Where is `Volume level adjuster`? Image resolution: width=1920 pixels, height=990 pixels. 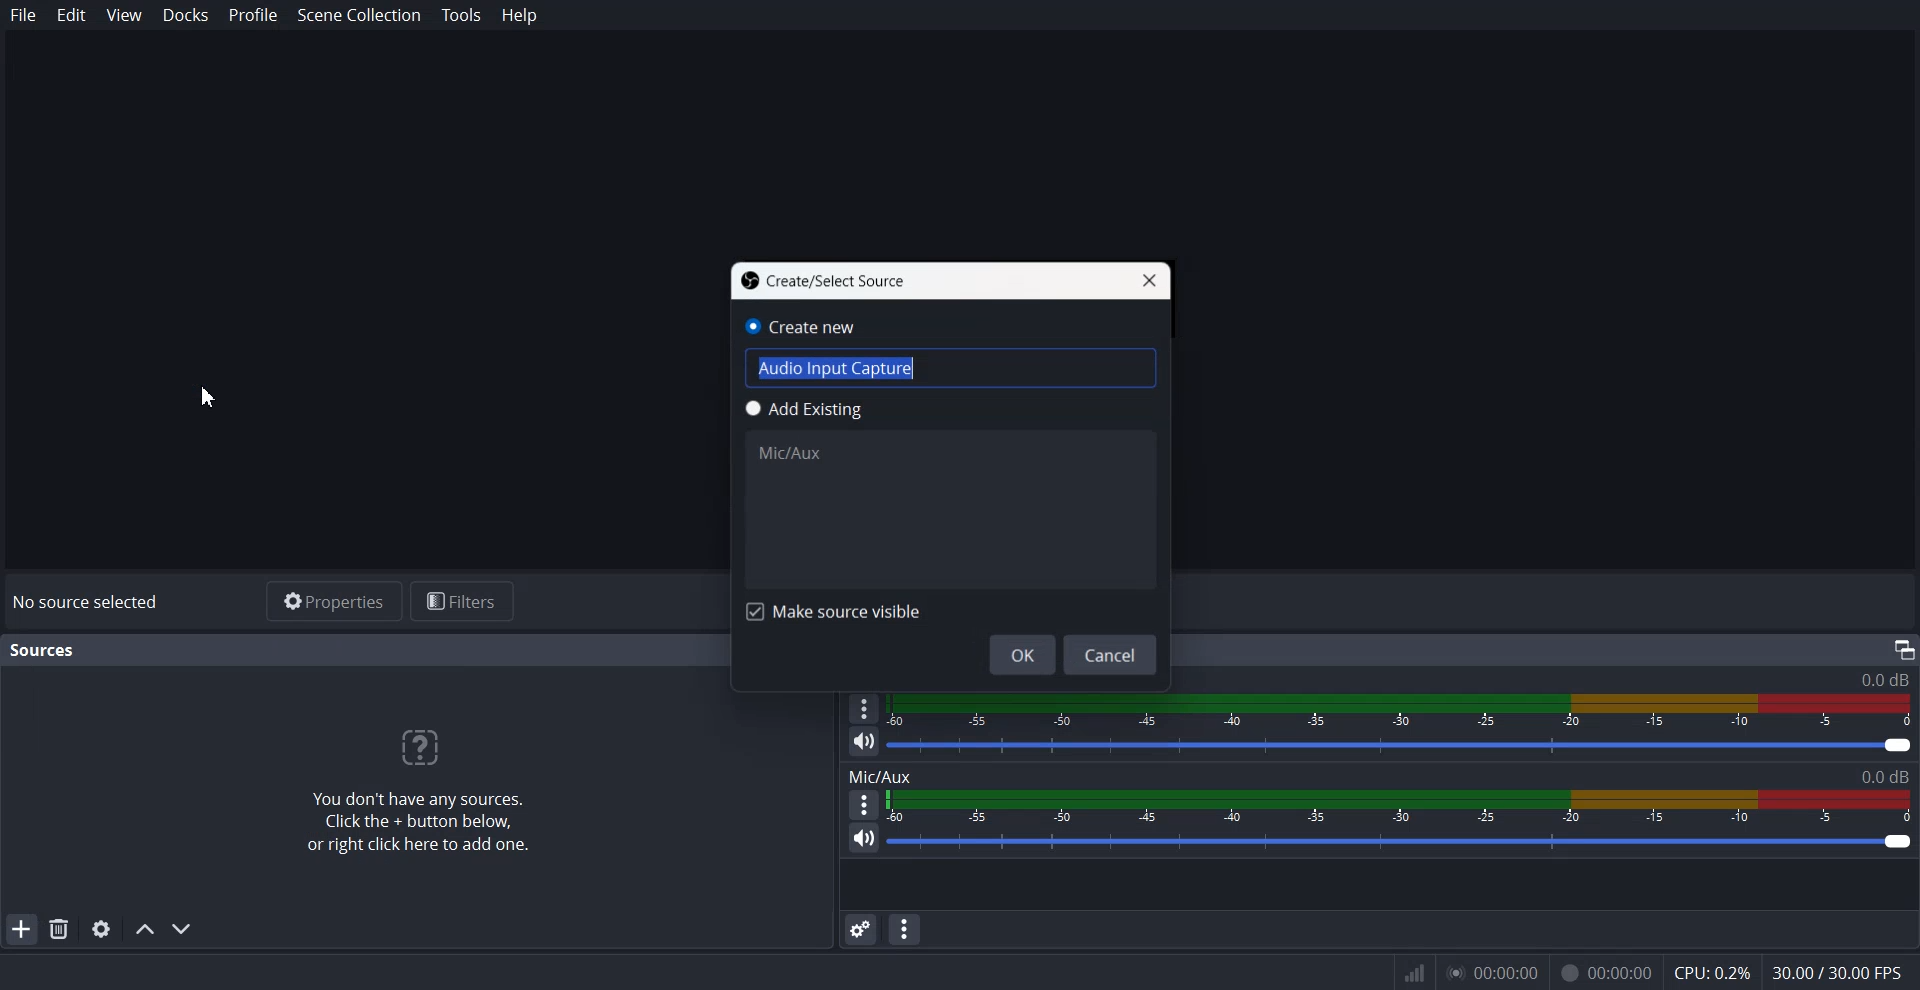
Volume level adjuster is located at coordinates (1402, 746).